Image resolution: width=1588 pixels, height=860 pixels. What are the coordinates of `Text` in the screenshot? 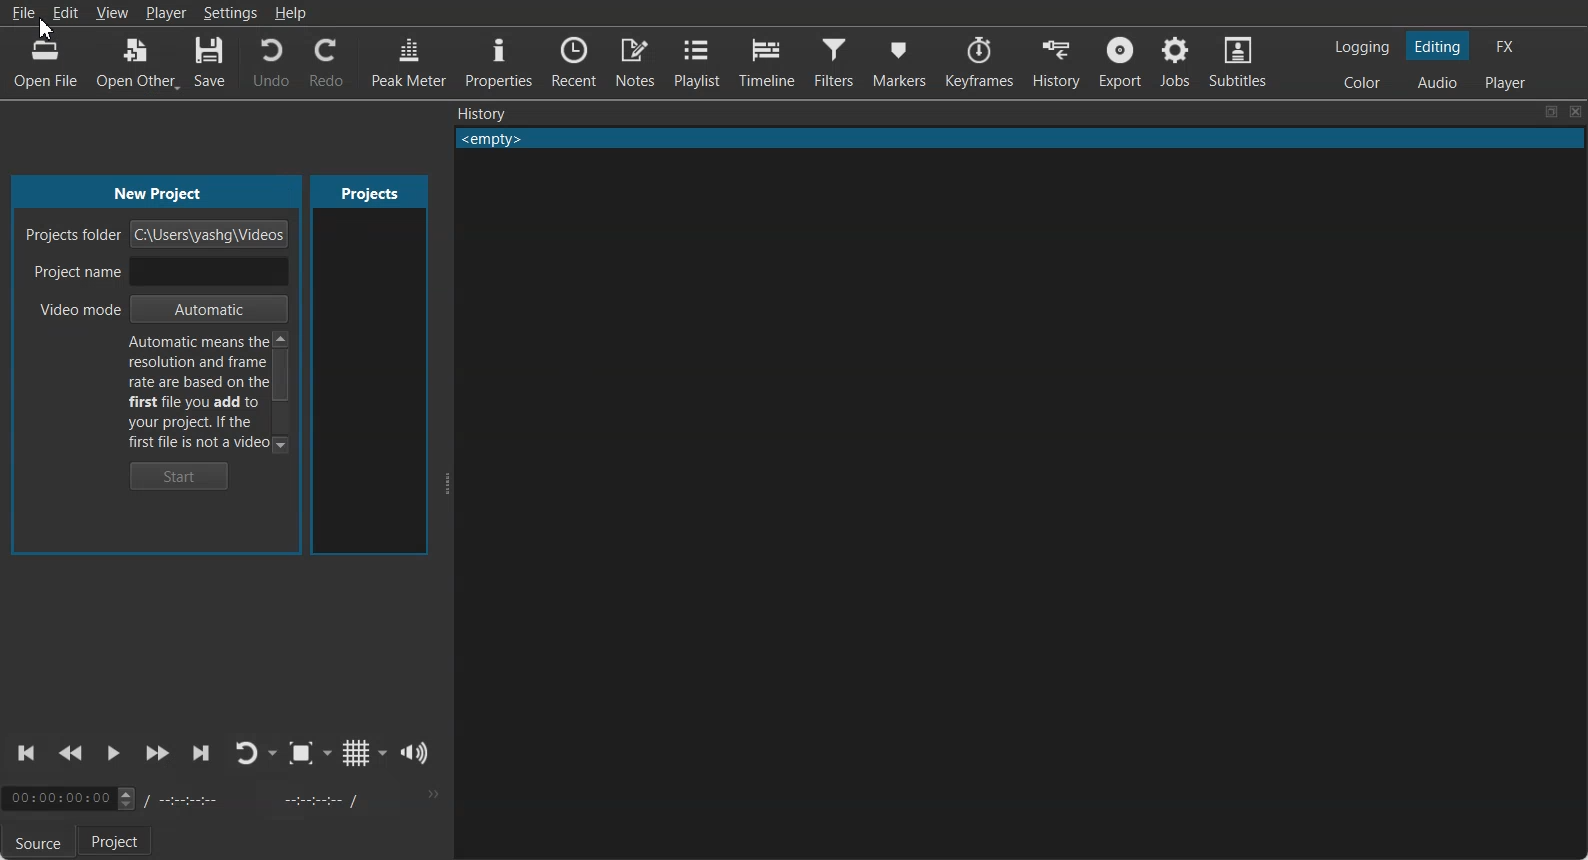 It's located at (1020, 139).